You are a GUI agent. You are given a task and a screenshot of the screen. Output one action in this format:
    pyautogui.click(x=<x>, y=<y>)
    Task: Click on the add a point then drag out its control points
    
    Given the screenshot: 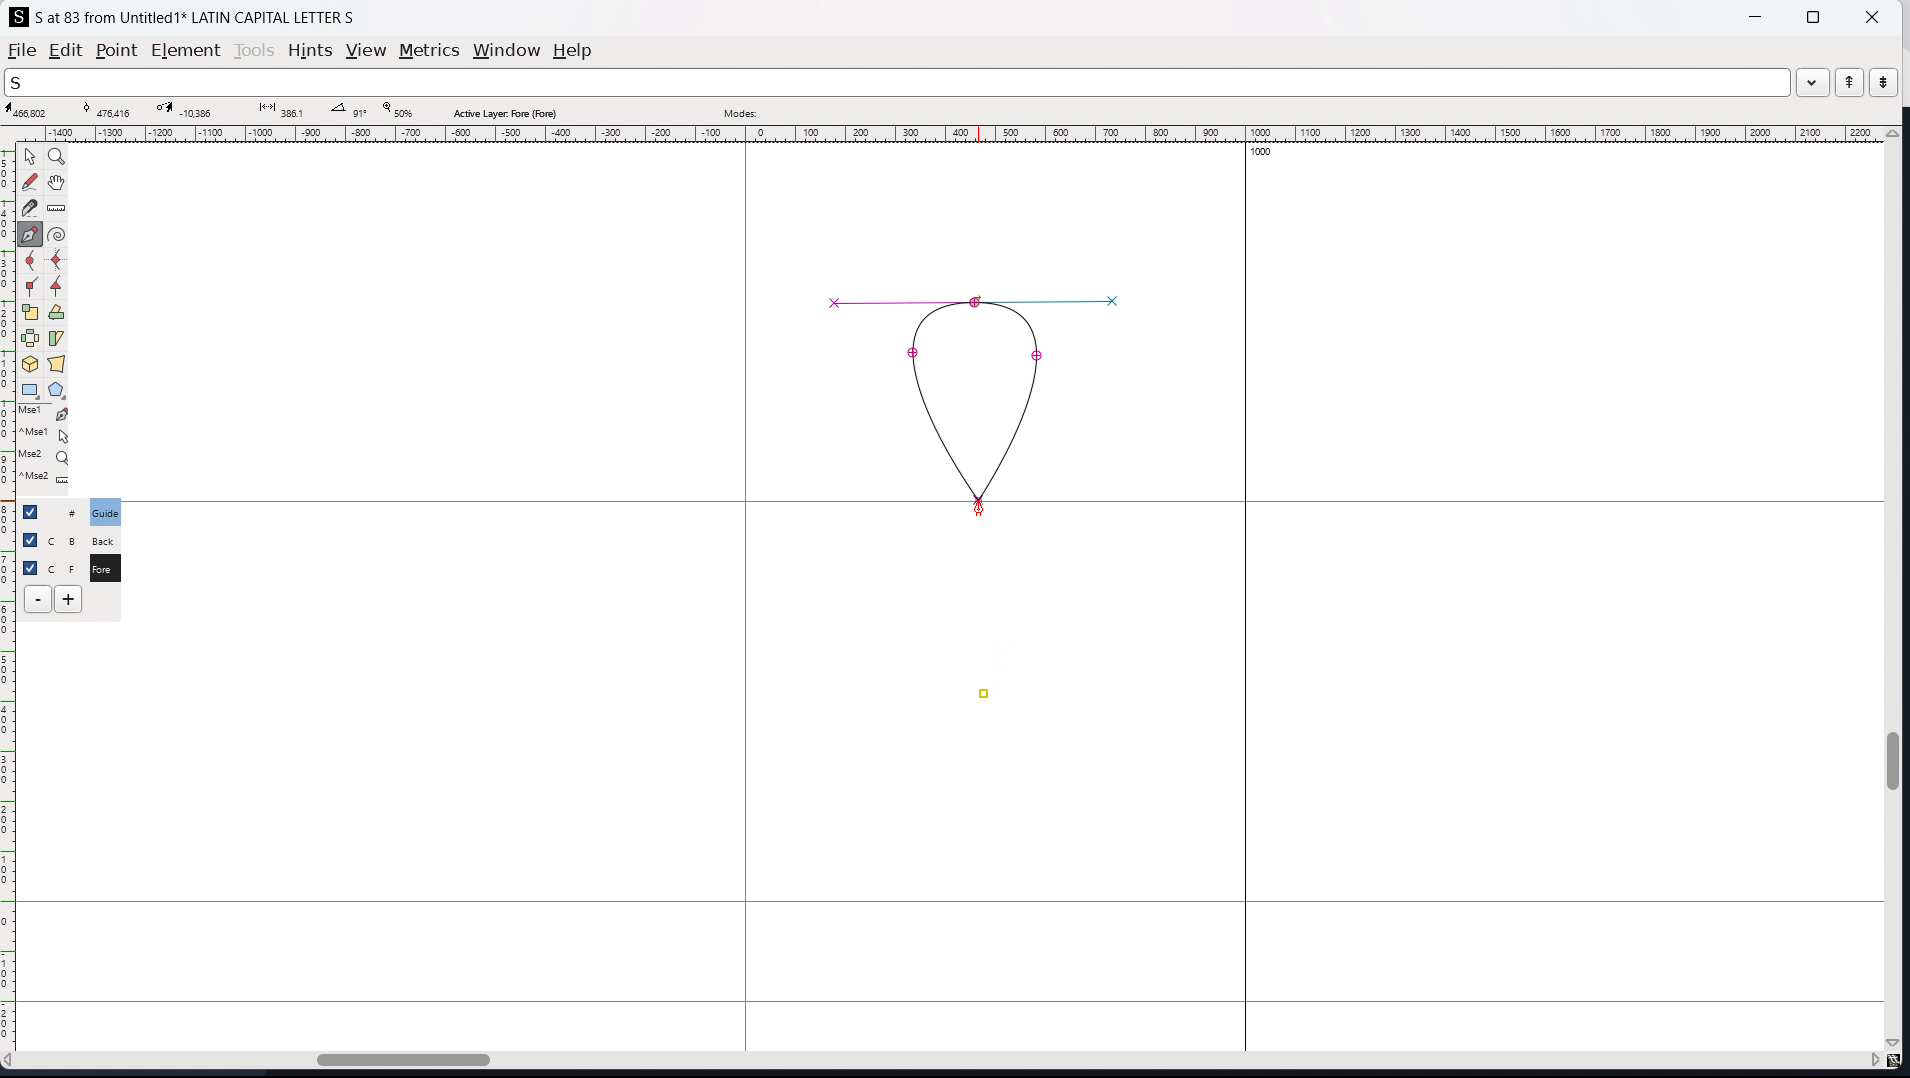 What is the action you would take?
    pyautogui.click(x=31, y=234)
    